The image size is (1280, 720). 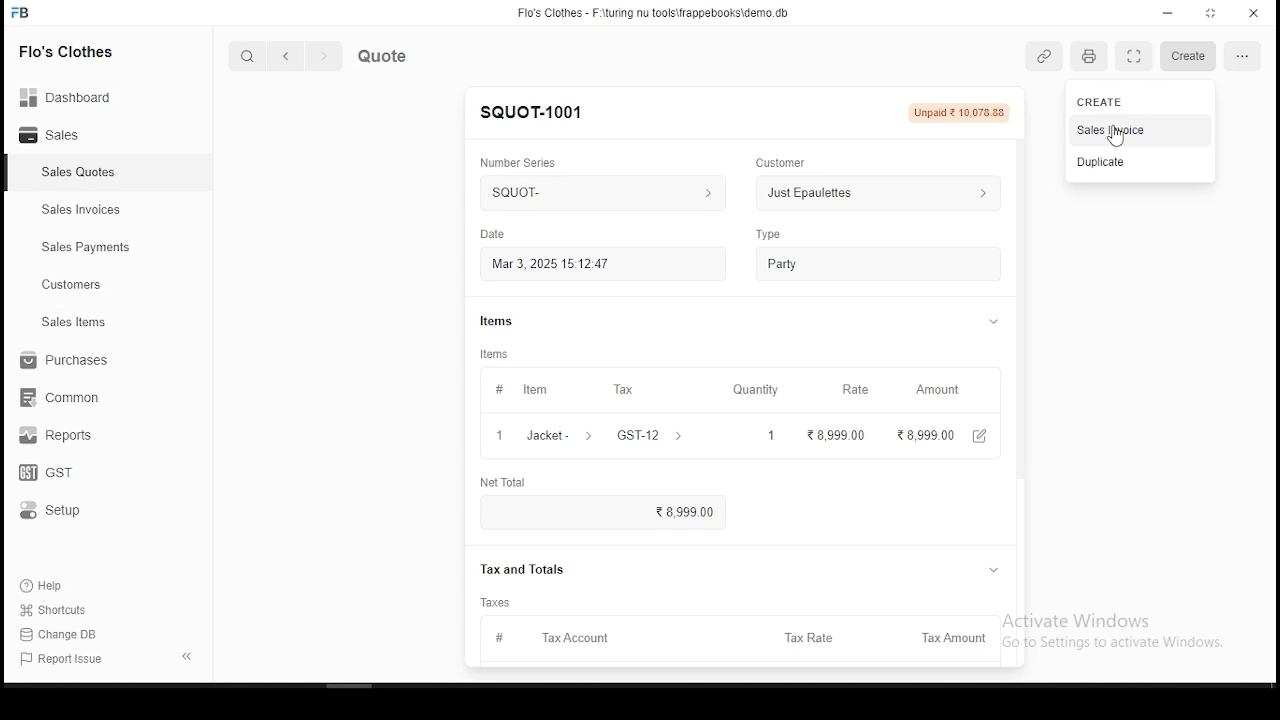 What do you see at coordinates (964, 112) in the screenshot?
I see `Unpaid 210,075.88` at bounding box center [964, 112].